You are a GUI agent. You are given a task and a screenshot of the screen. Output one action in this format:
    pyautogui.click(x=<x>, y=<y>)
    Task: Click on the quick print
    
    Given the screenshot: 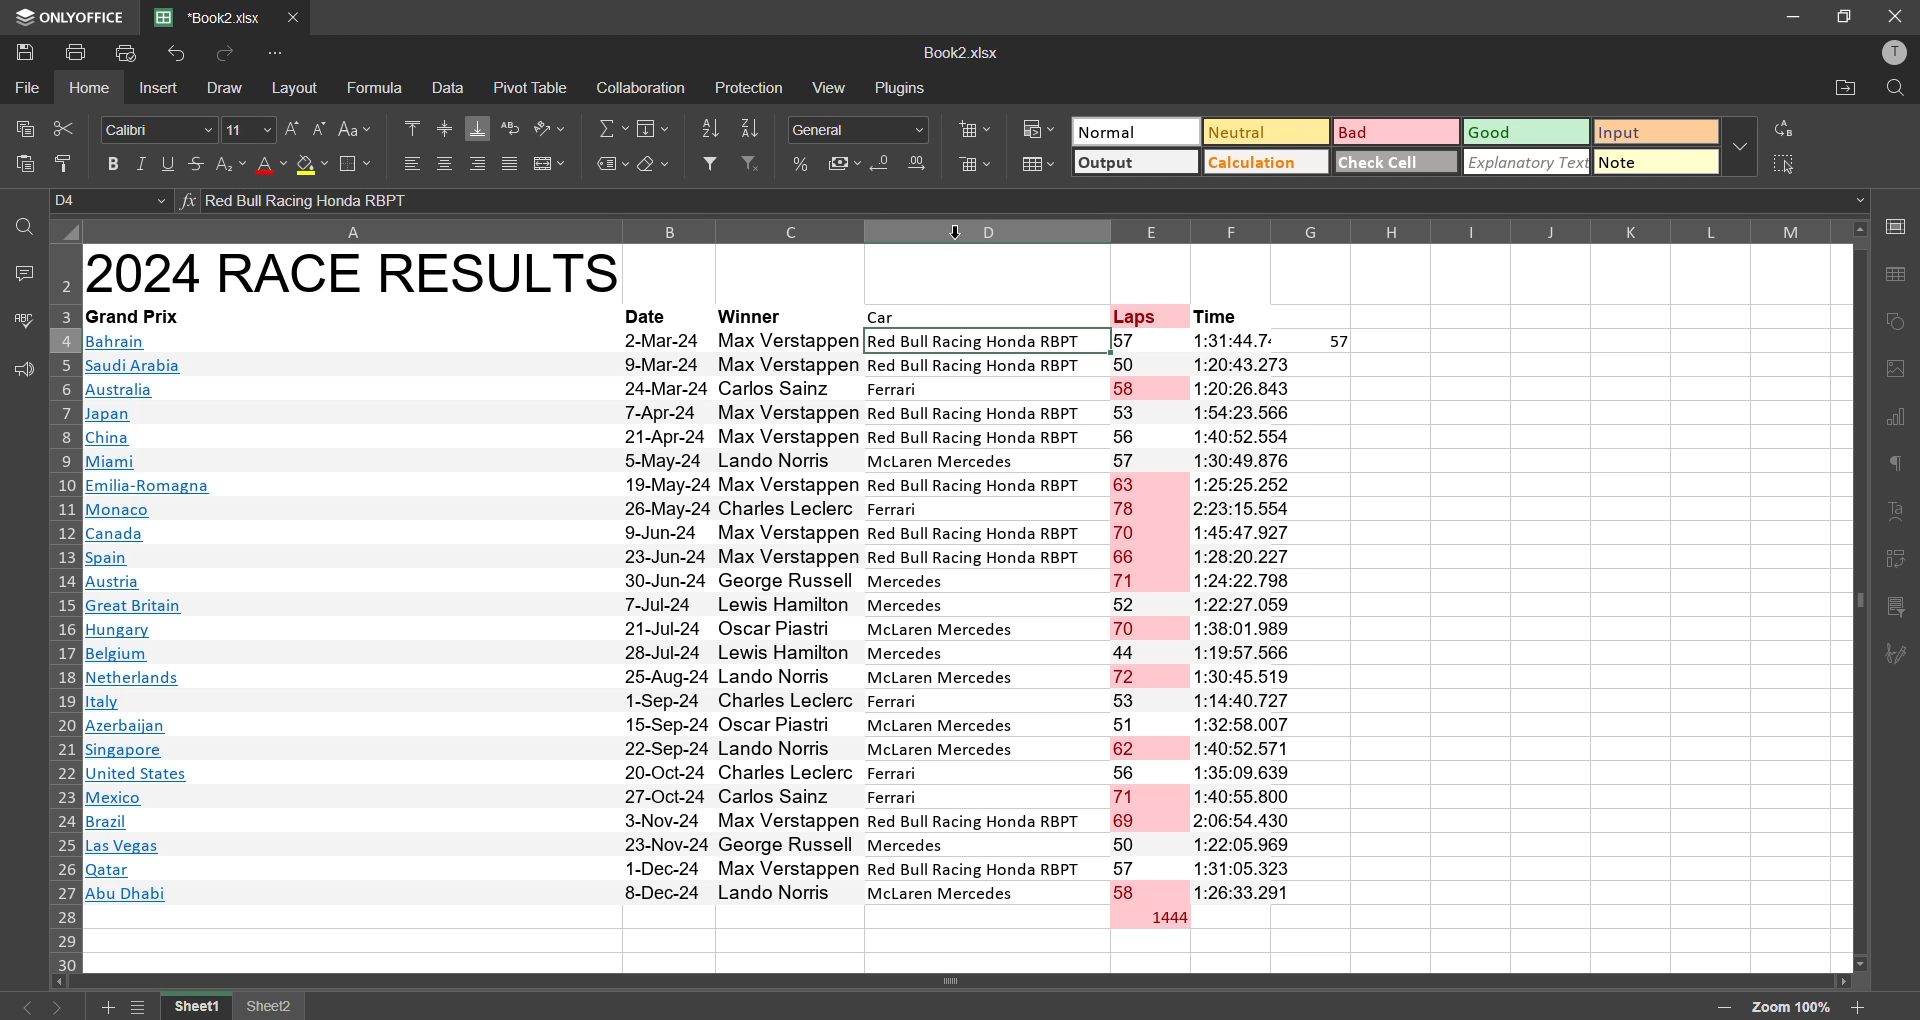 What is the action you would take?
    pyautogui.click(x=127, y=55)
    